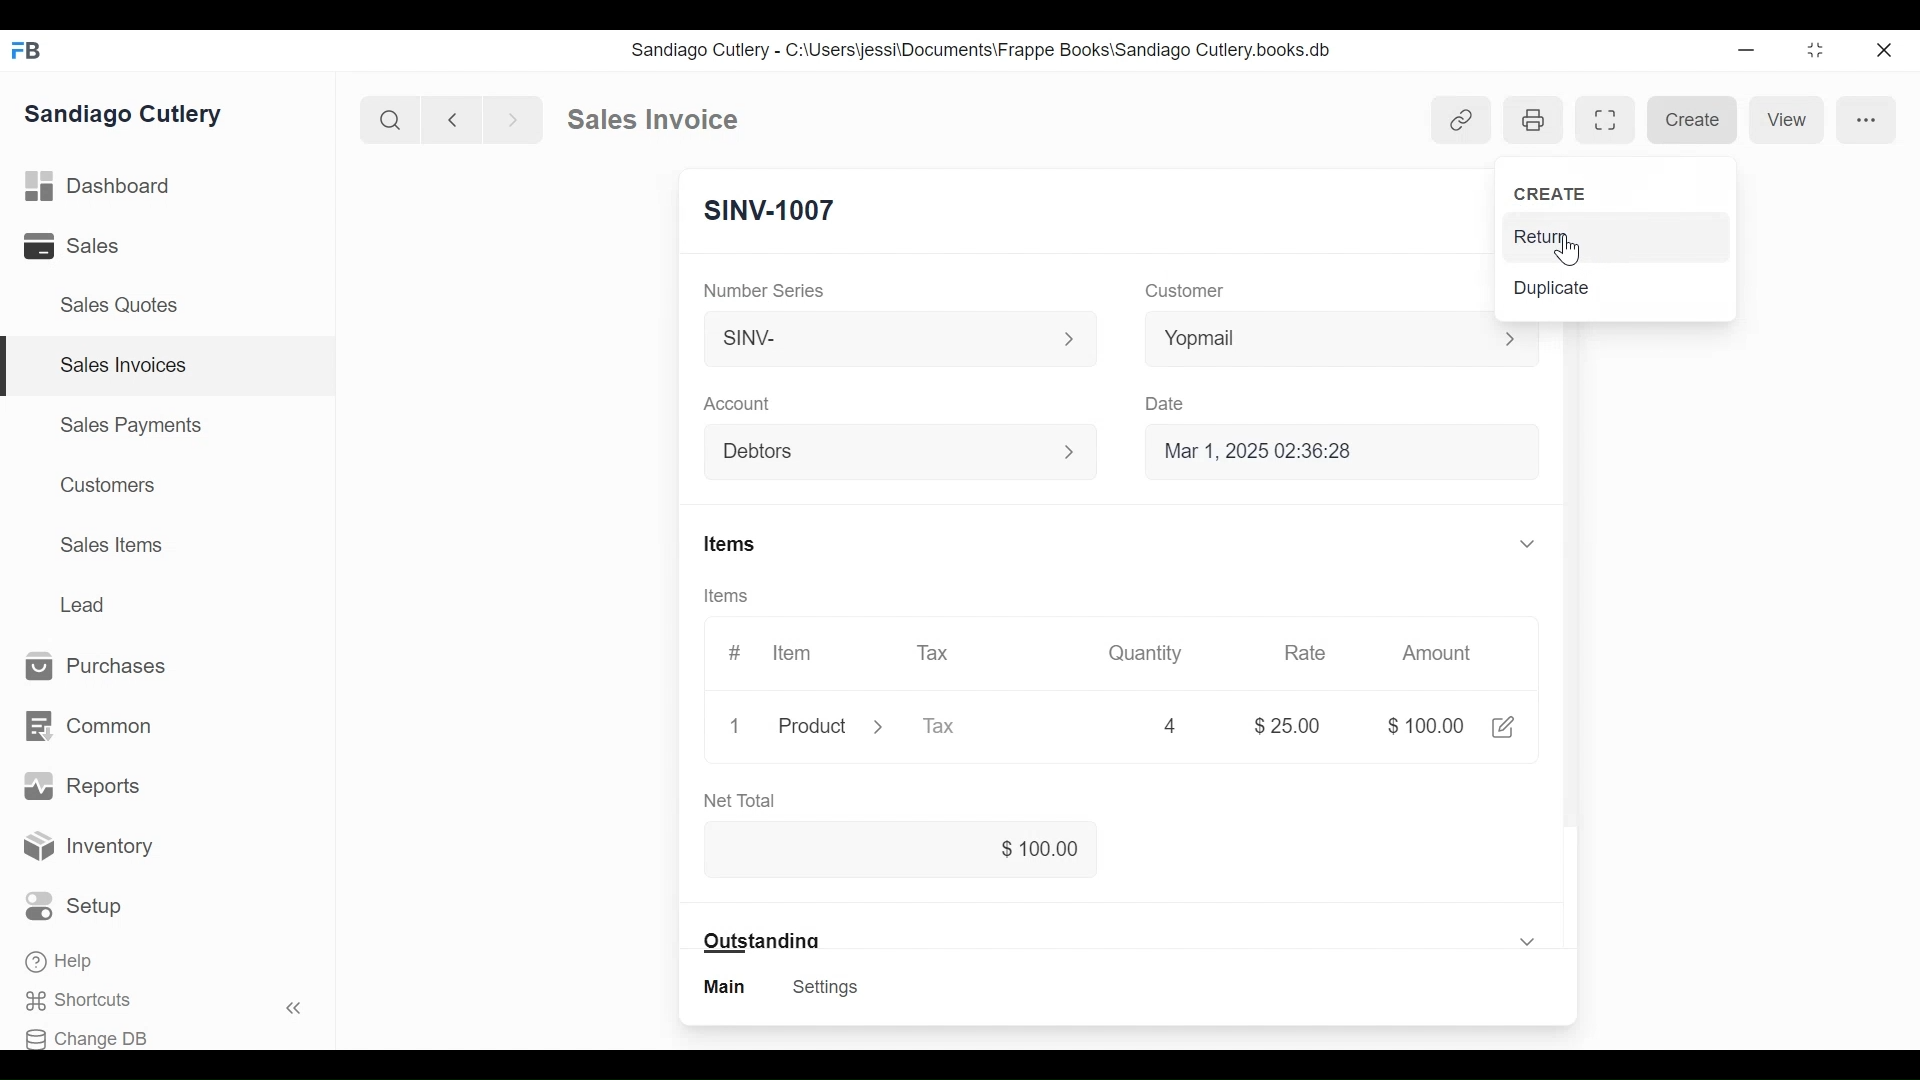  What do you see at coordinates (1170, 725) in the screenshot?
I see `4` at bounding box center [1170, 725].